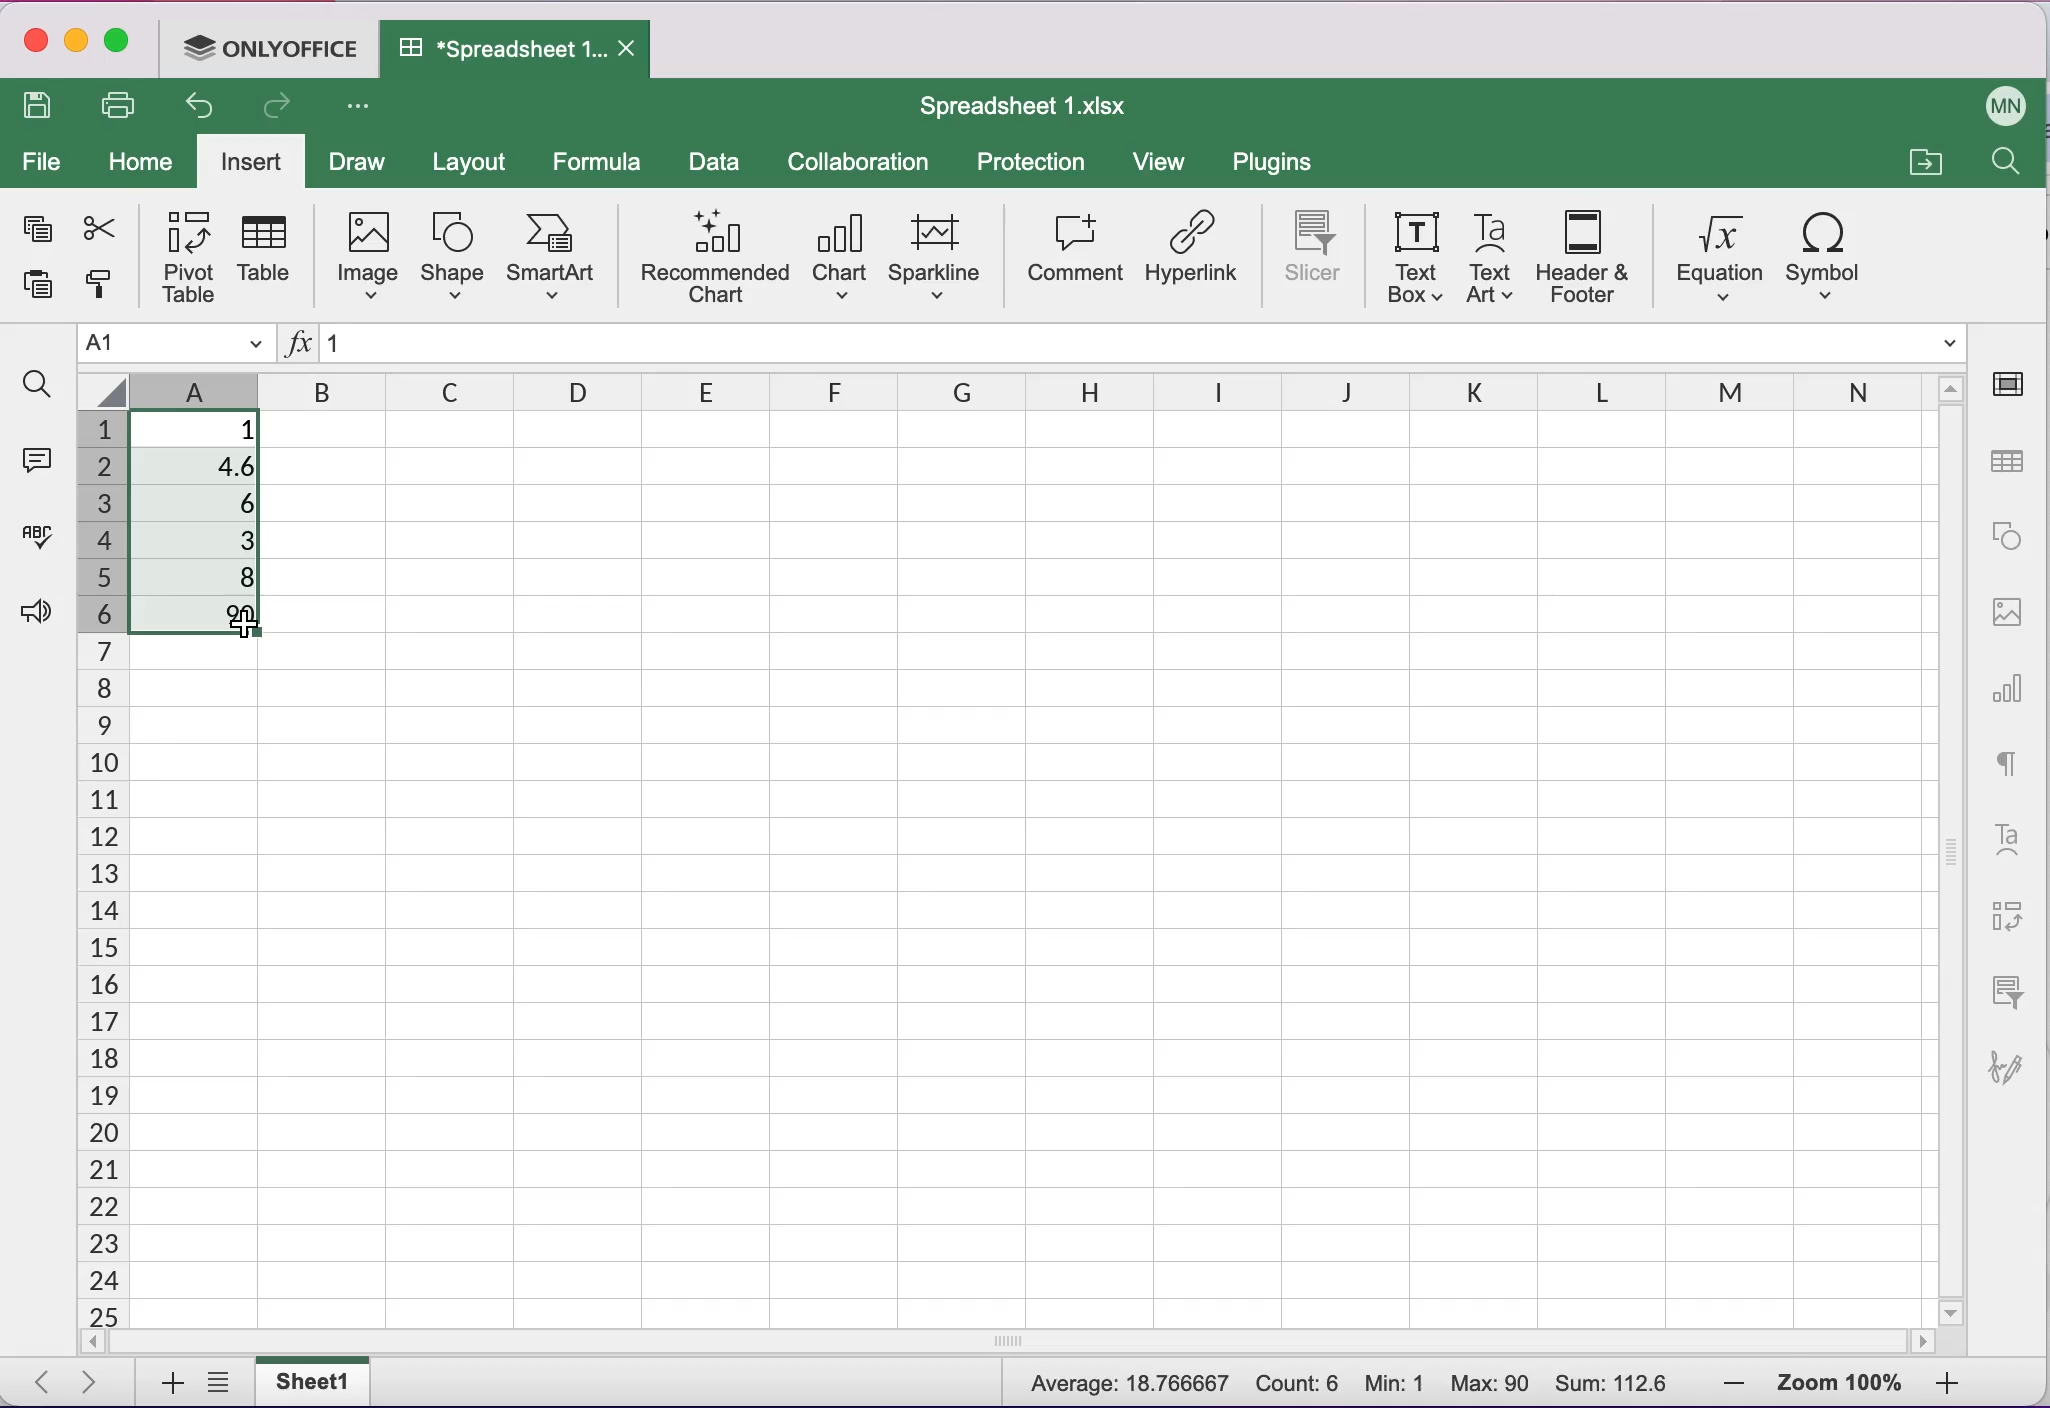  I want to click on Average: 18.766667, so click(1120, 1386).